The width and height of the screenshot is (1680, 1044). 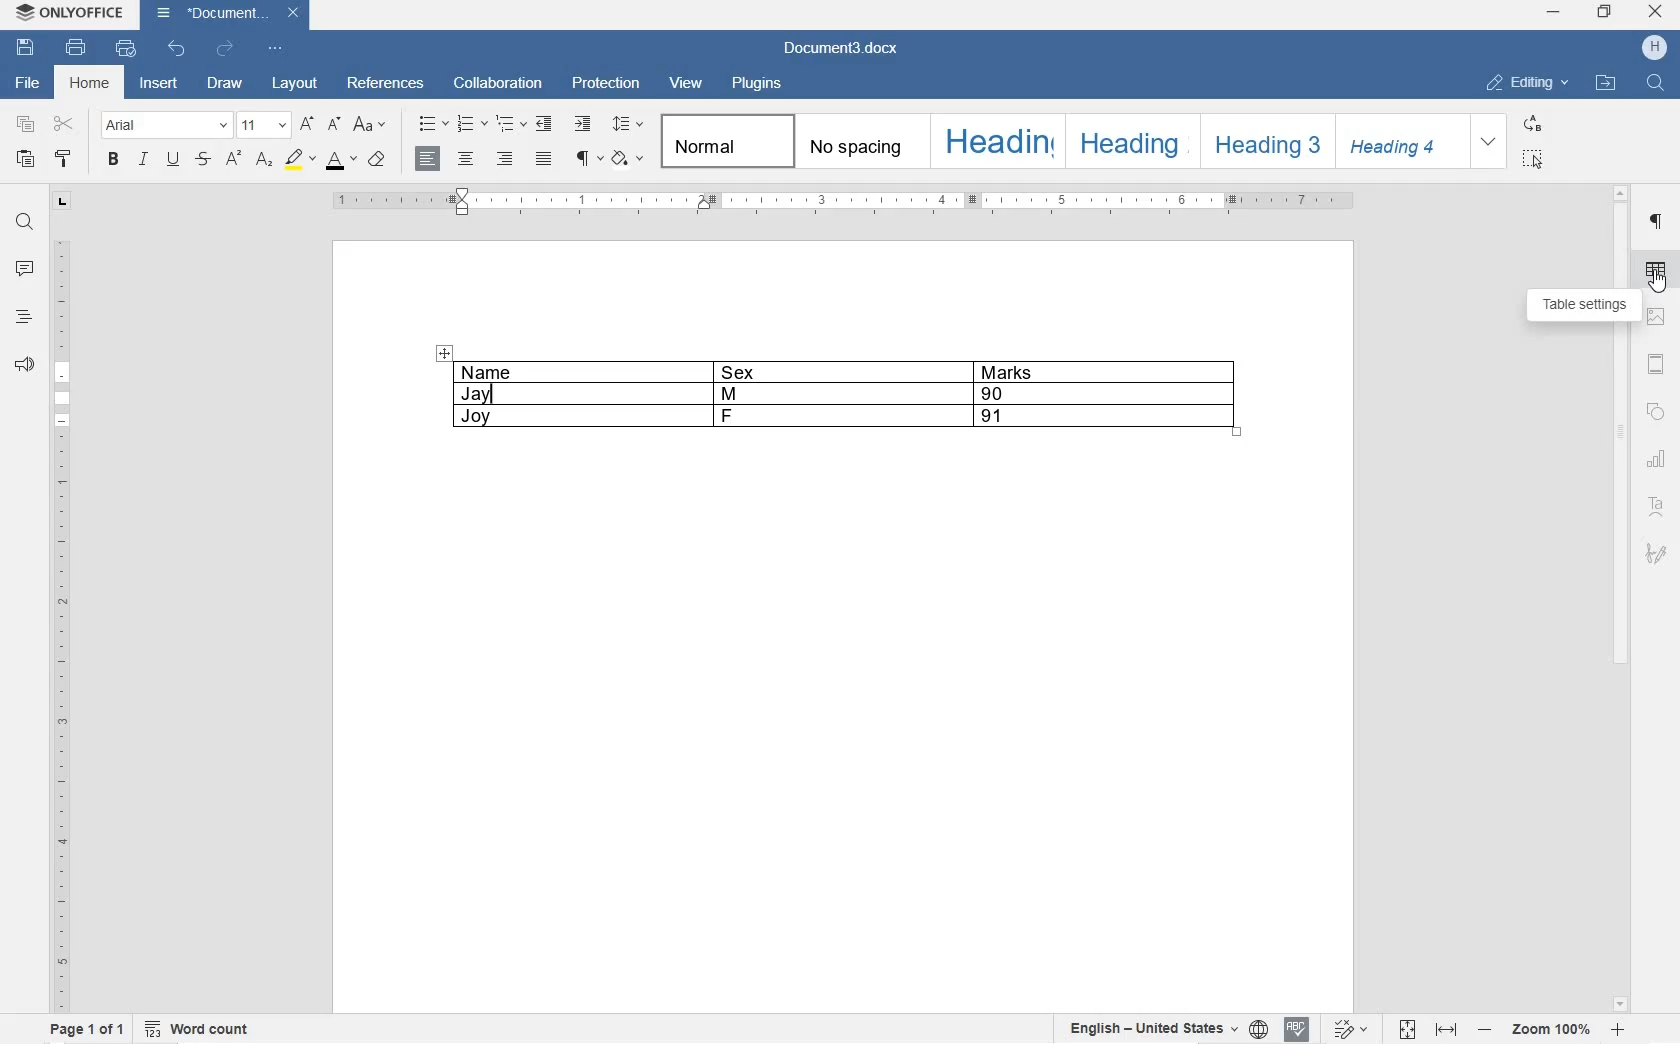 What do you see at coordinates (855, 402) in the screenshot?
I see `TABLE WITH USER TEXT INSERTED PER ROW AND COLUMN` at bounding box center [855, 402].